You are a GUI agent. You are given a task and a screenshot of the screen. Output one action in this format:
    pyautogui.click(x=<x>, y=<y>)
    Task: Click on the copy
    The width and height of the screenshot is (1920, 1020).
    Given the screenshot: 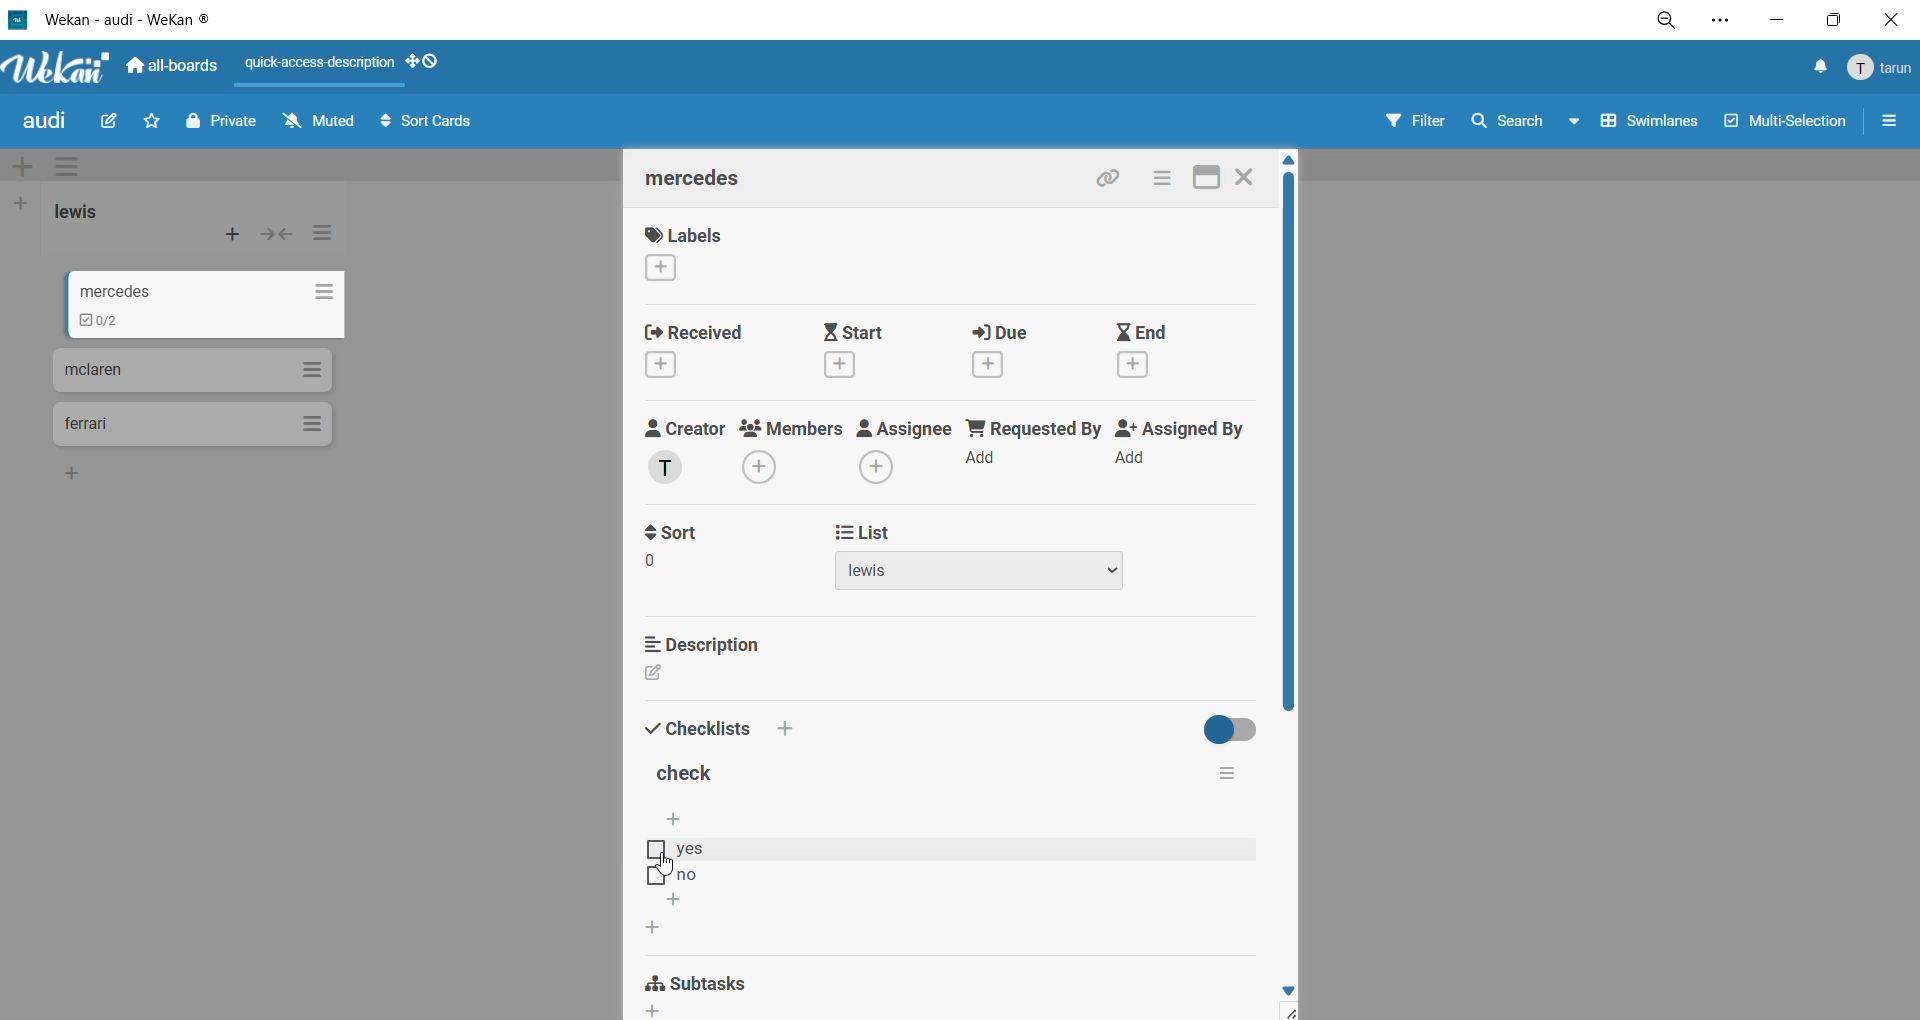 What is the action you would take?
    pyautogui.click(x=1117, y=179)
    